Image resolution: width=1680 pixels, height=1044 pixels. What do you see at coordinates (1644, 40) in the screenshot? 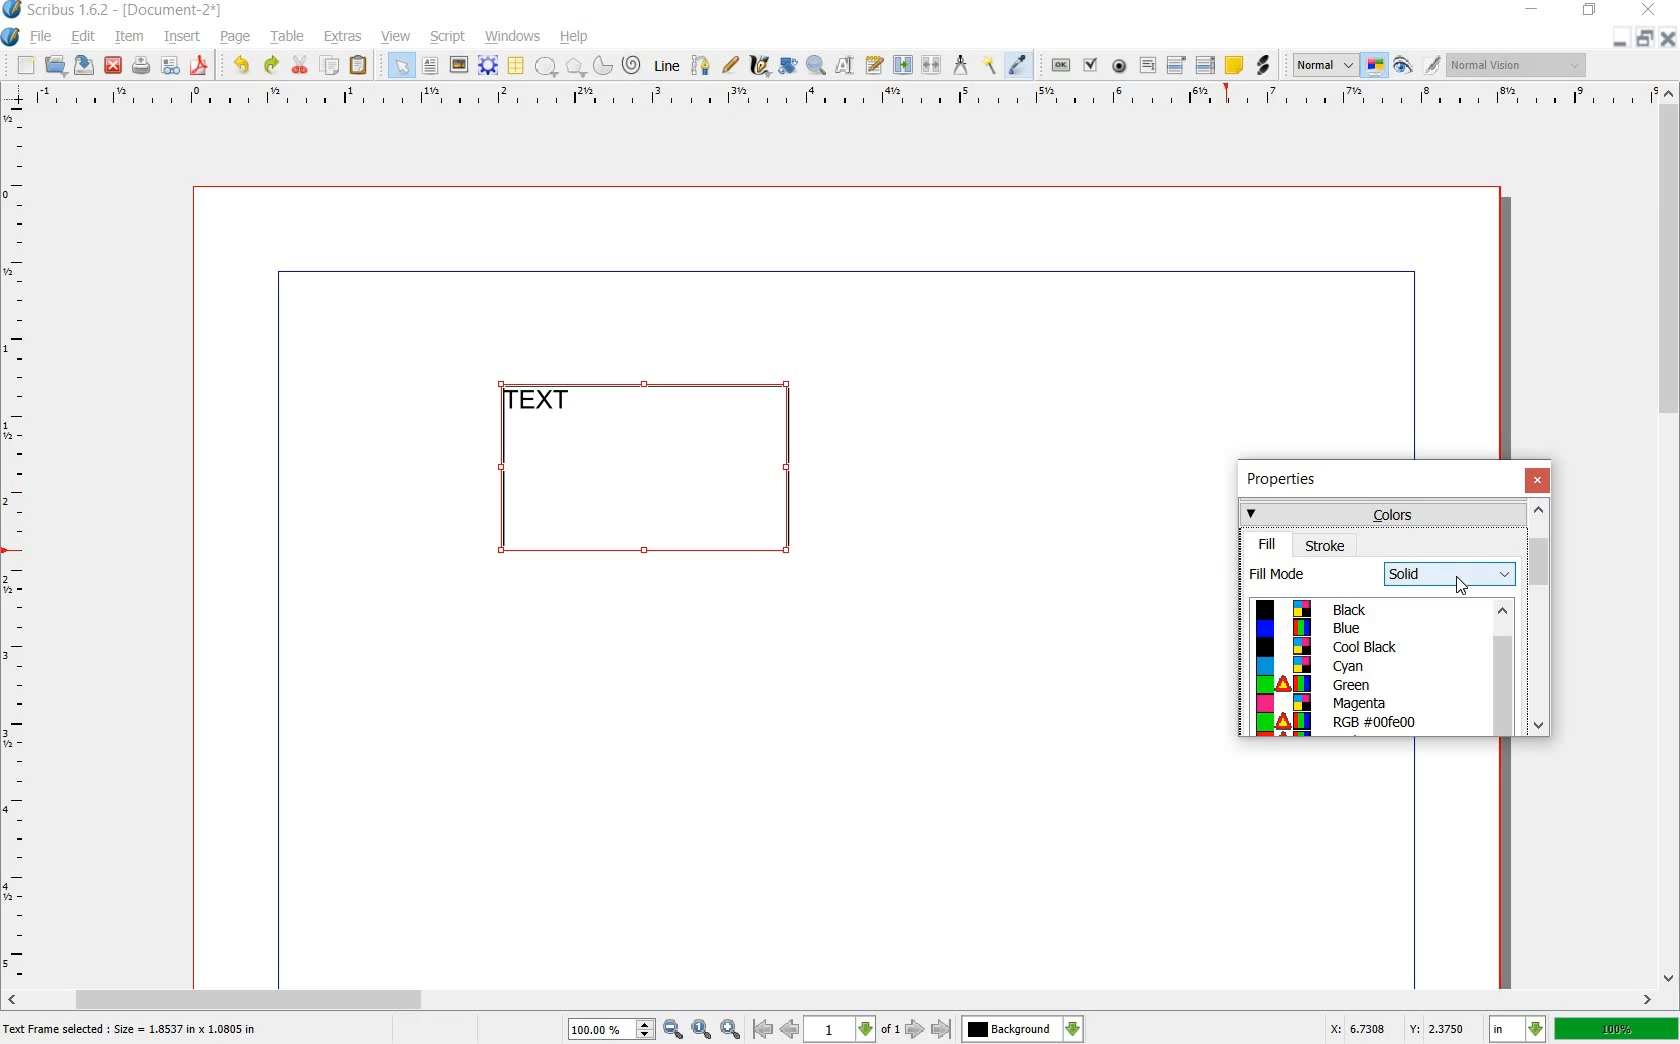
I see `restore` at bounding box center [1644, 40].